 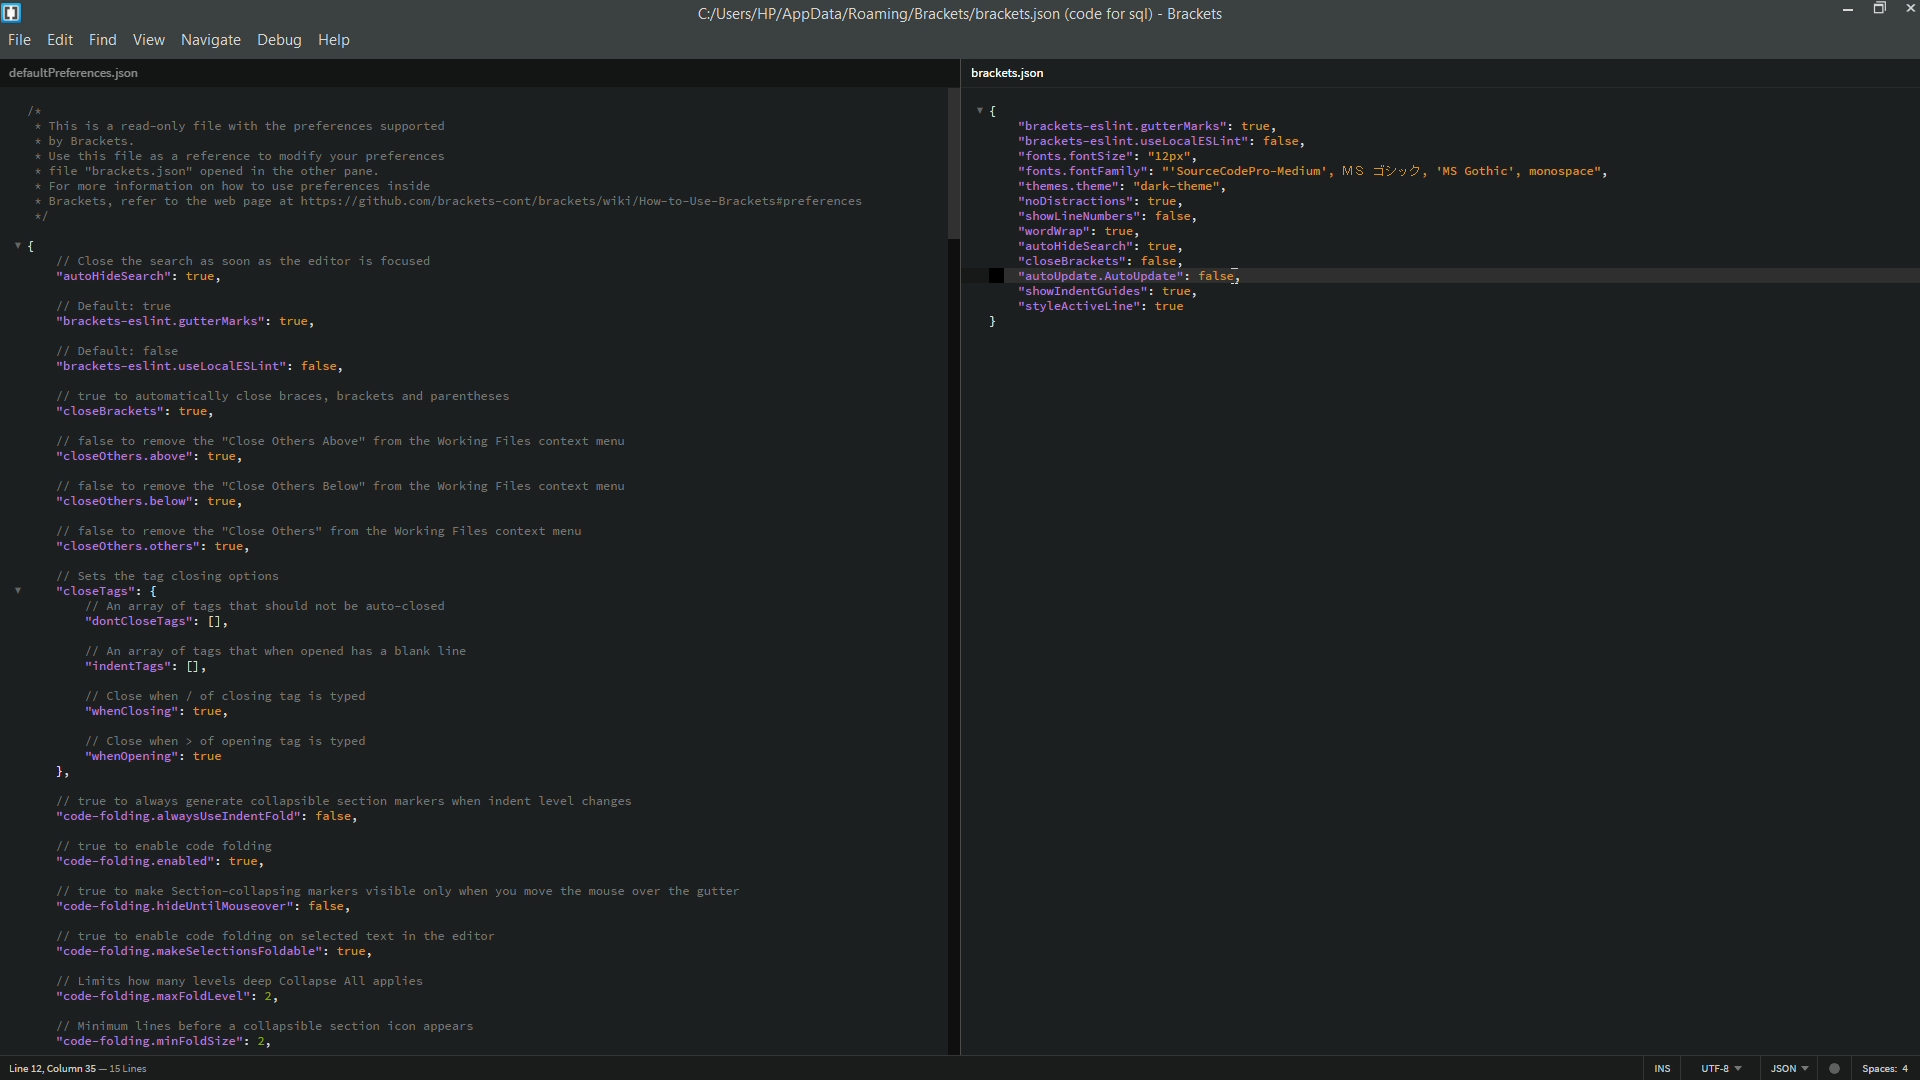 I want to click on find menu, so click(x=104, y=40).